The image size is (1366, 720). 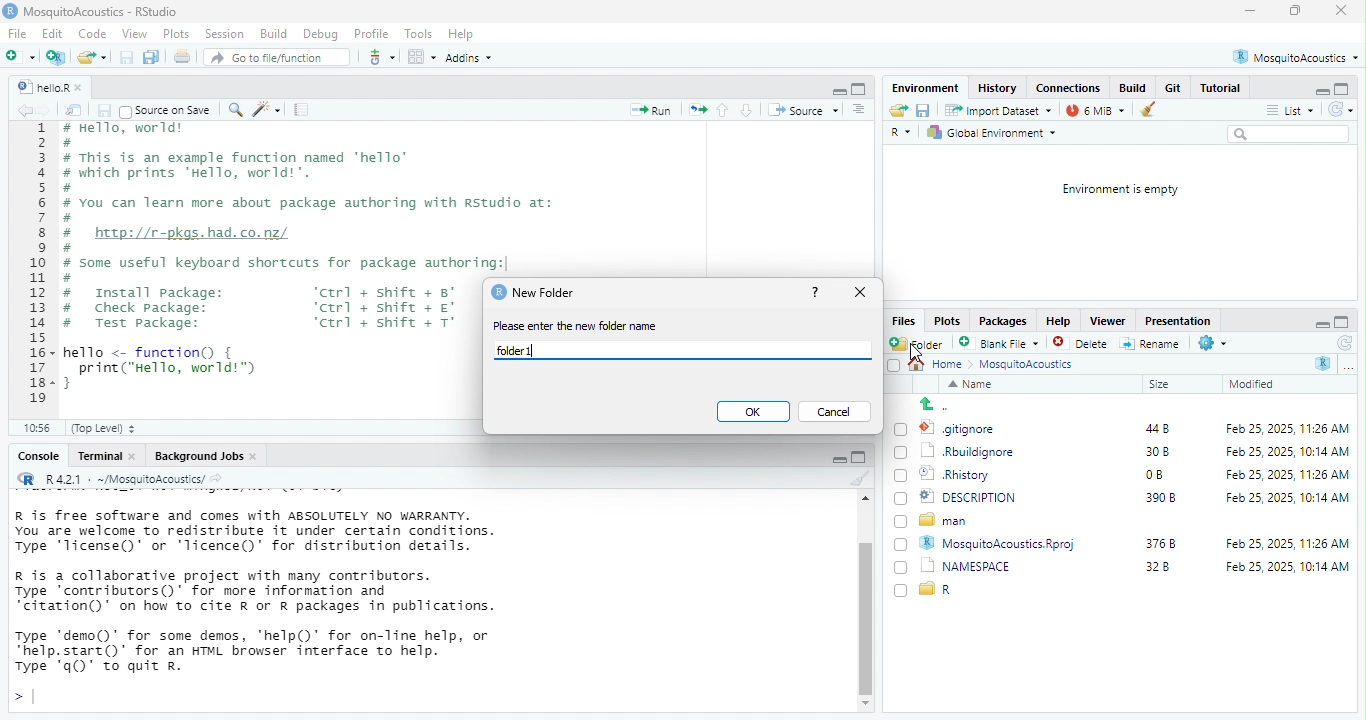 What do you see at coordinates (864, 611) in the screenshot?
I see `vertical scroll bar` at bounding box center [864, 611].